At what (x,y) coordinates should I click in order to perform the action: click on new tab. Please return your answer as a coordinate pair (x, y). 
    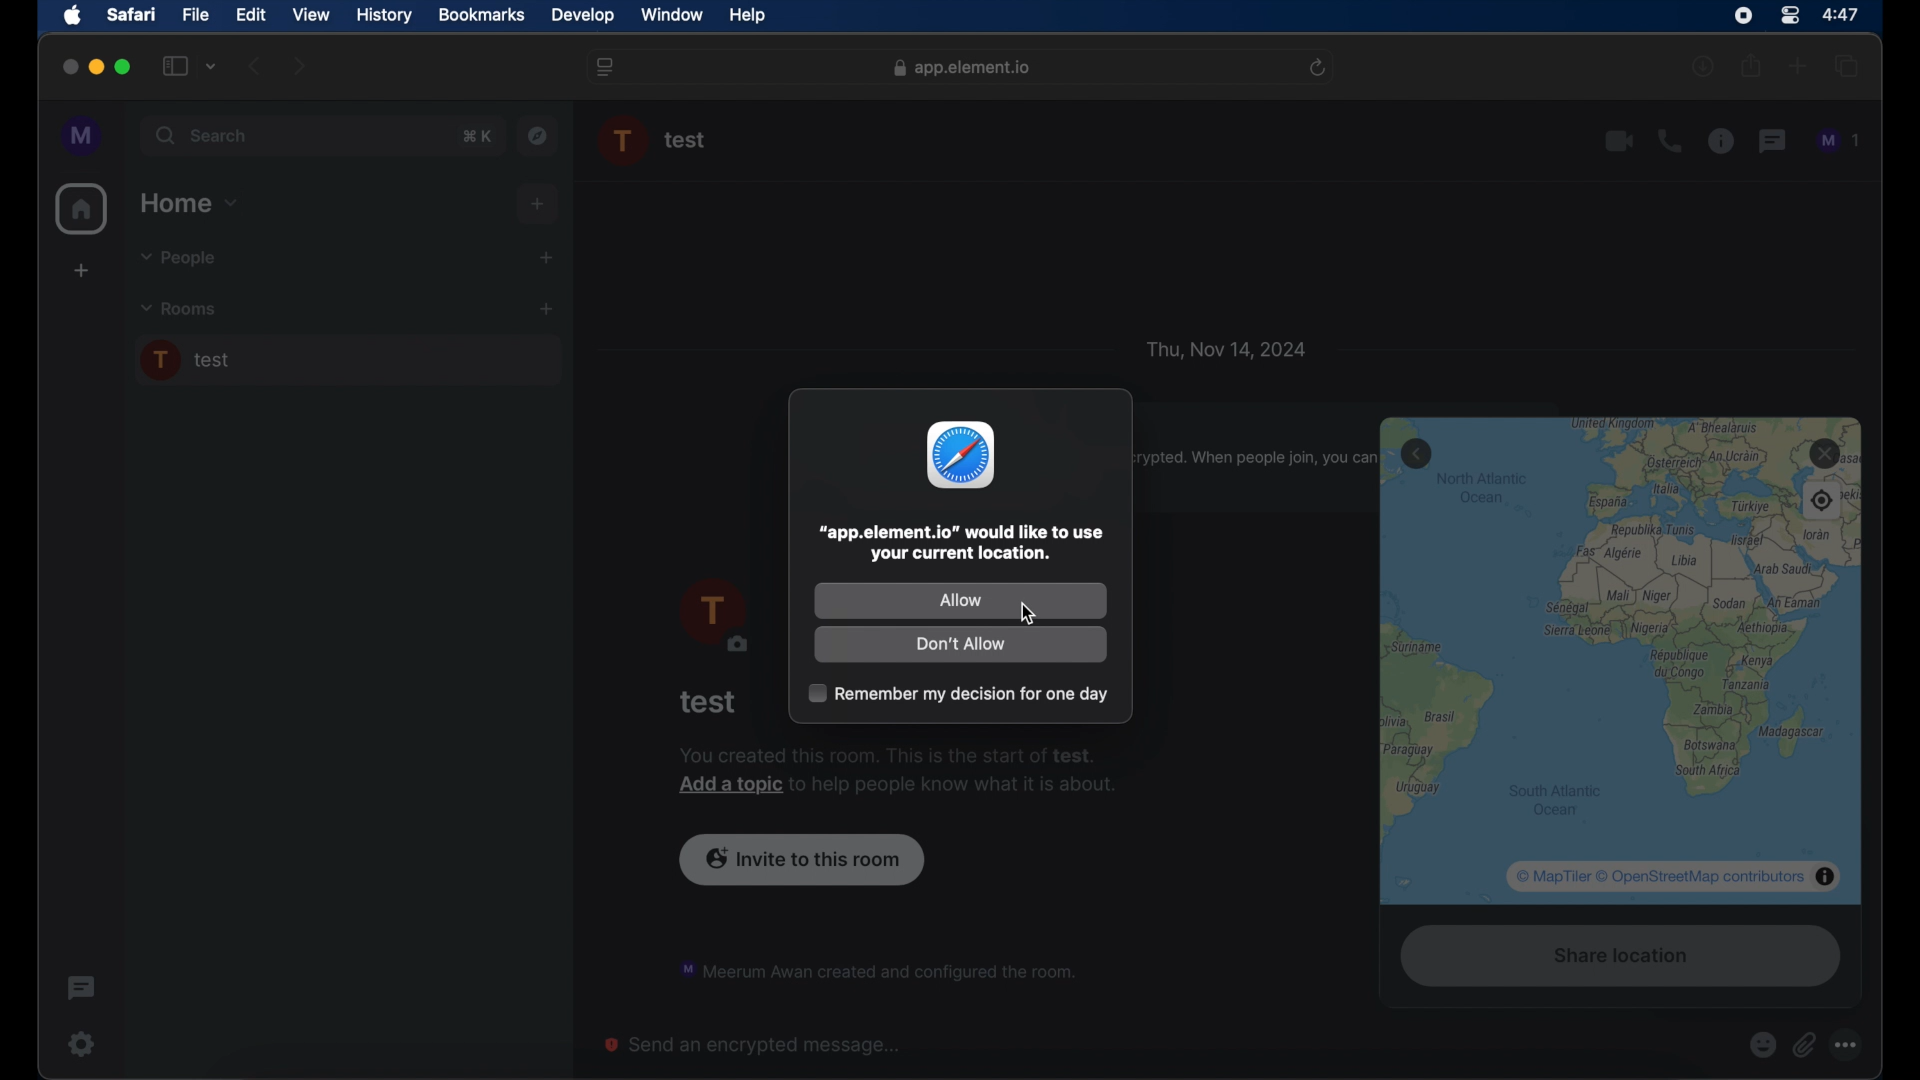
    Looking at the image, I should click on (1798, 66).